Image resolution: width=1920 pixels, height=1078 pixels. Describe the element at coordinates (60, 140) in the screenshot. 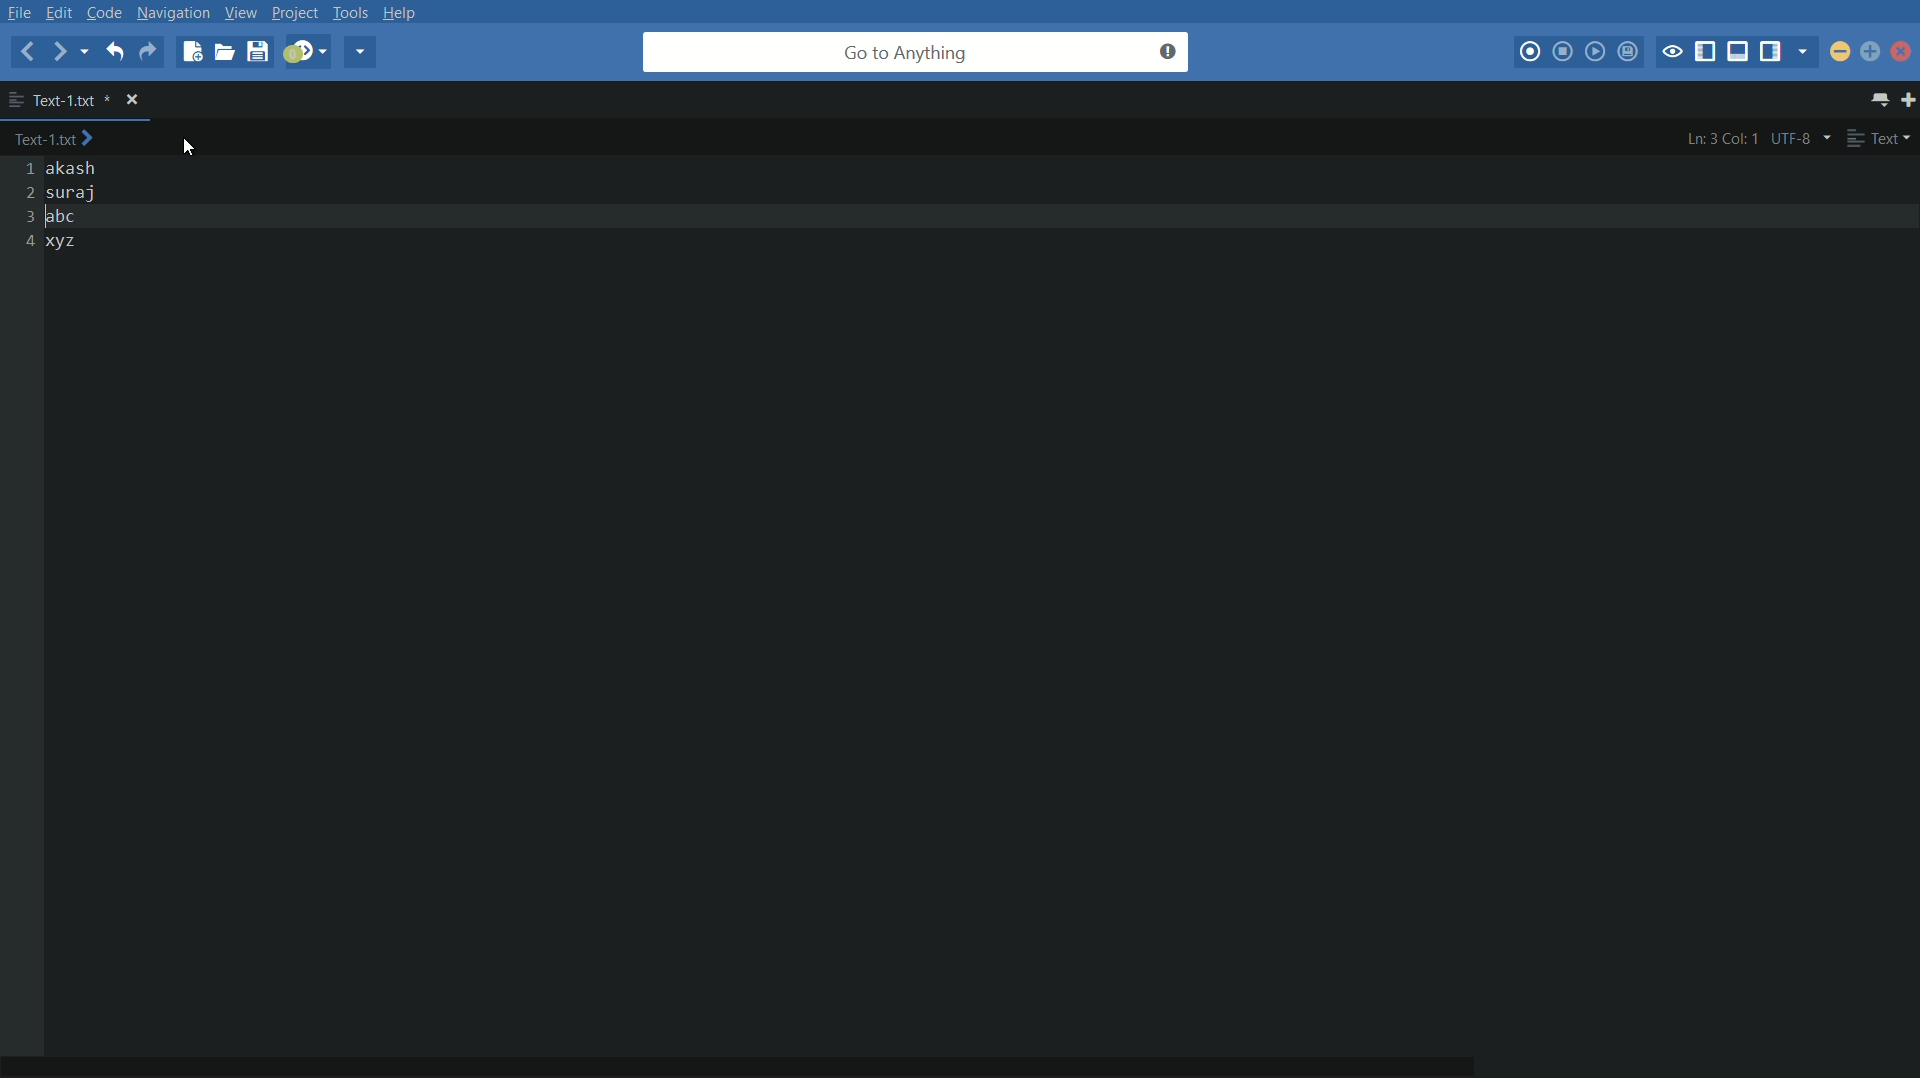

I see `Text-1.txt ` at that location.